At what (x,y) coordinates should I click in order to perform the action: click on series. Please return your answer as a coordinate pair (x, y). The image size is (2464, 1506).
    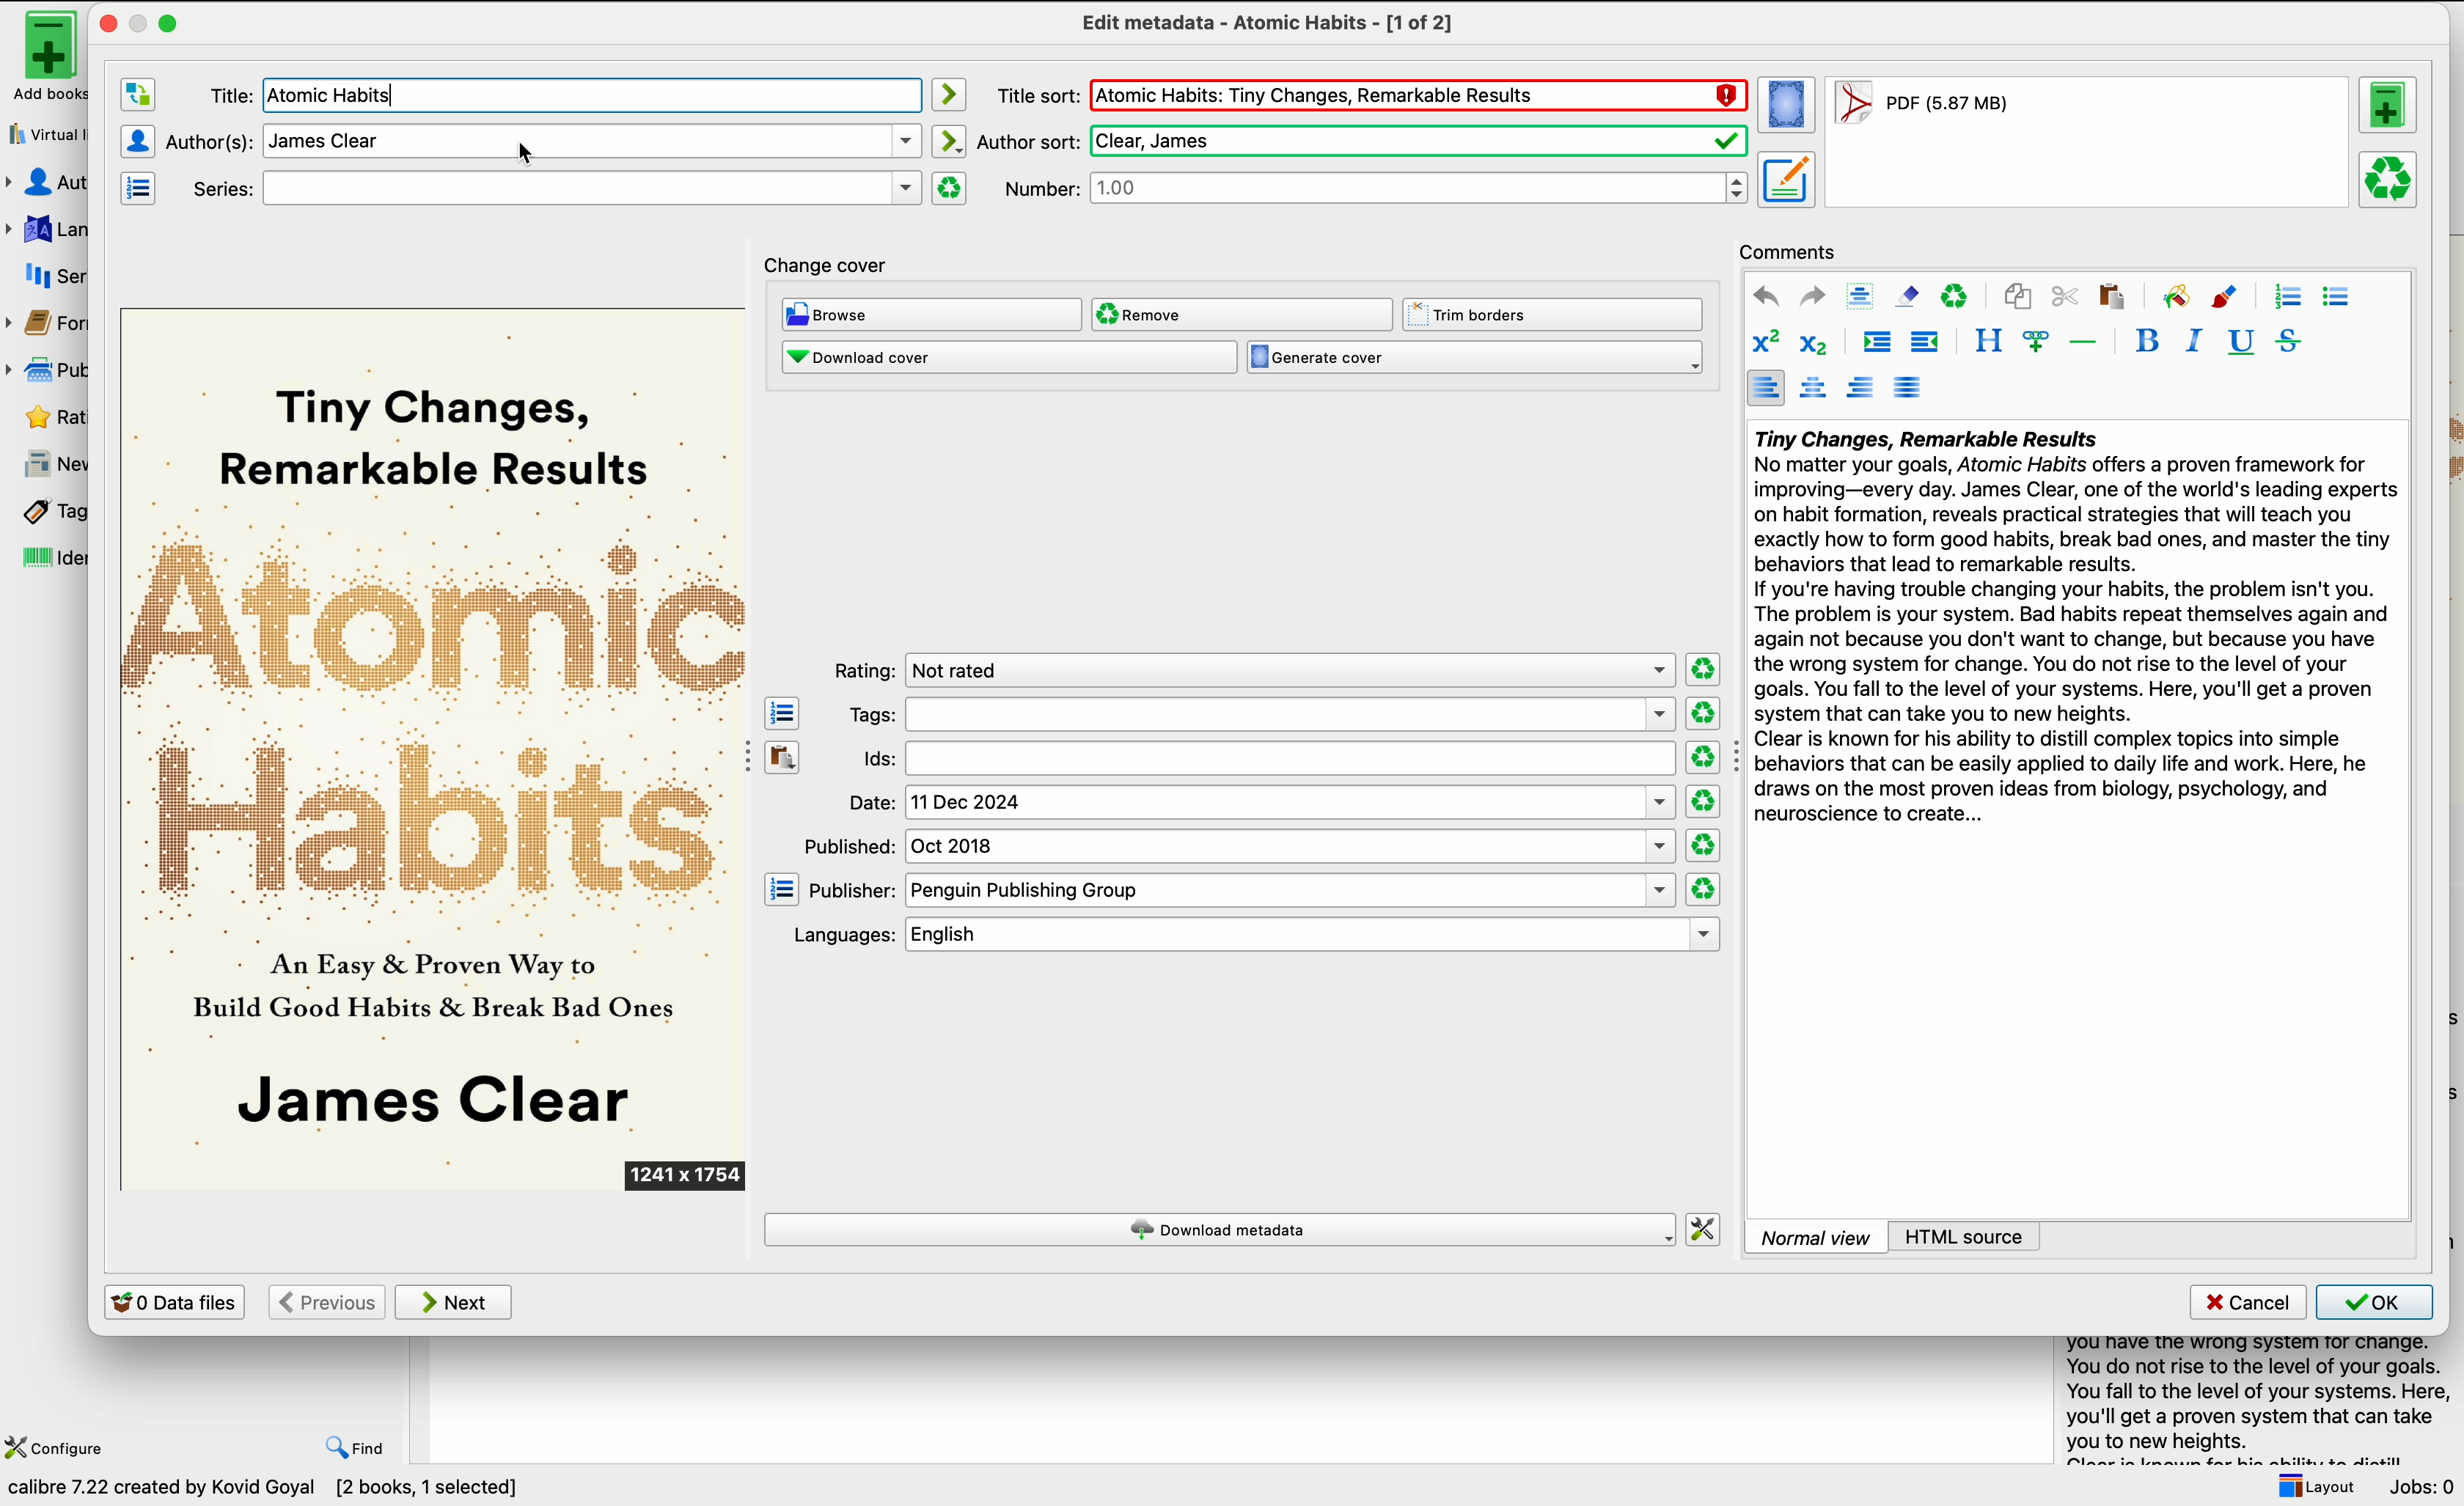
    Looking at the image, I should click on (548, 187).